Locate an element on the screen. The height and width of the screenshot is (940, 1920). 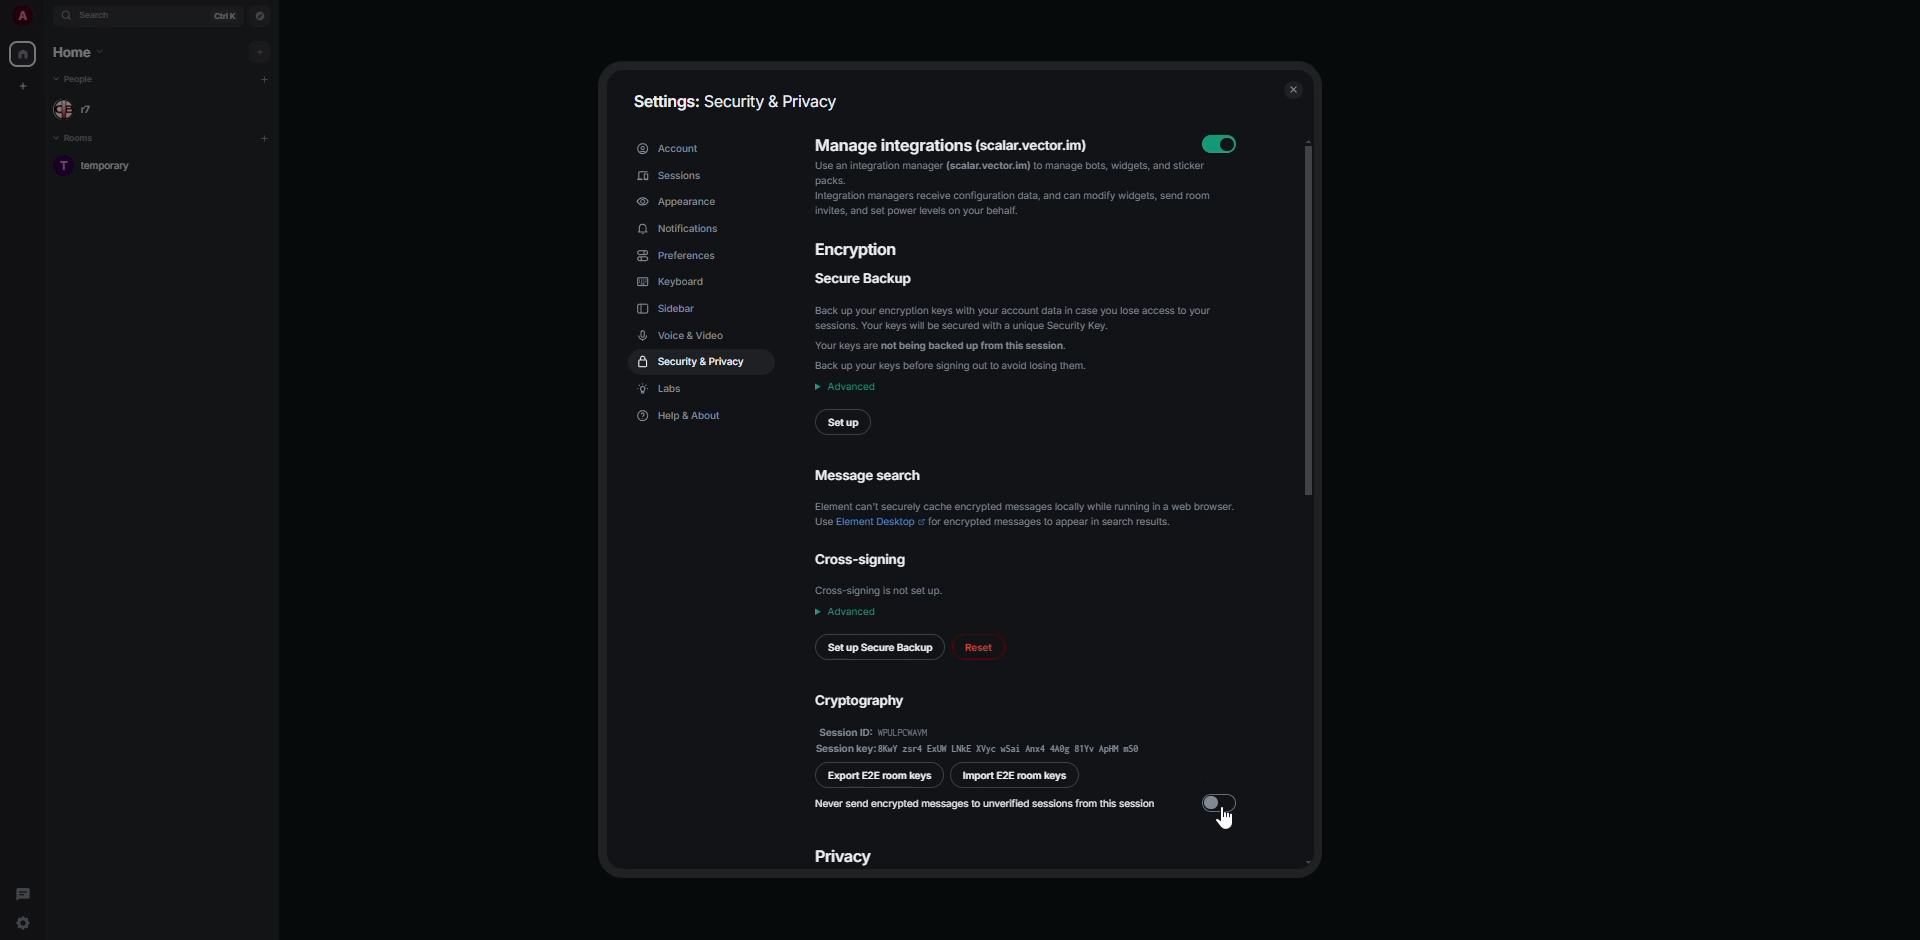
security & privacy is located at coordinates (697, 361).